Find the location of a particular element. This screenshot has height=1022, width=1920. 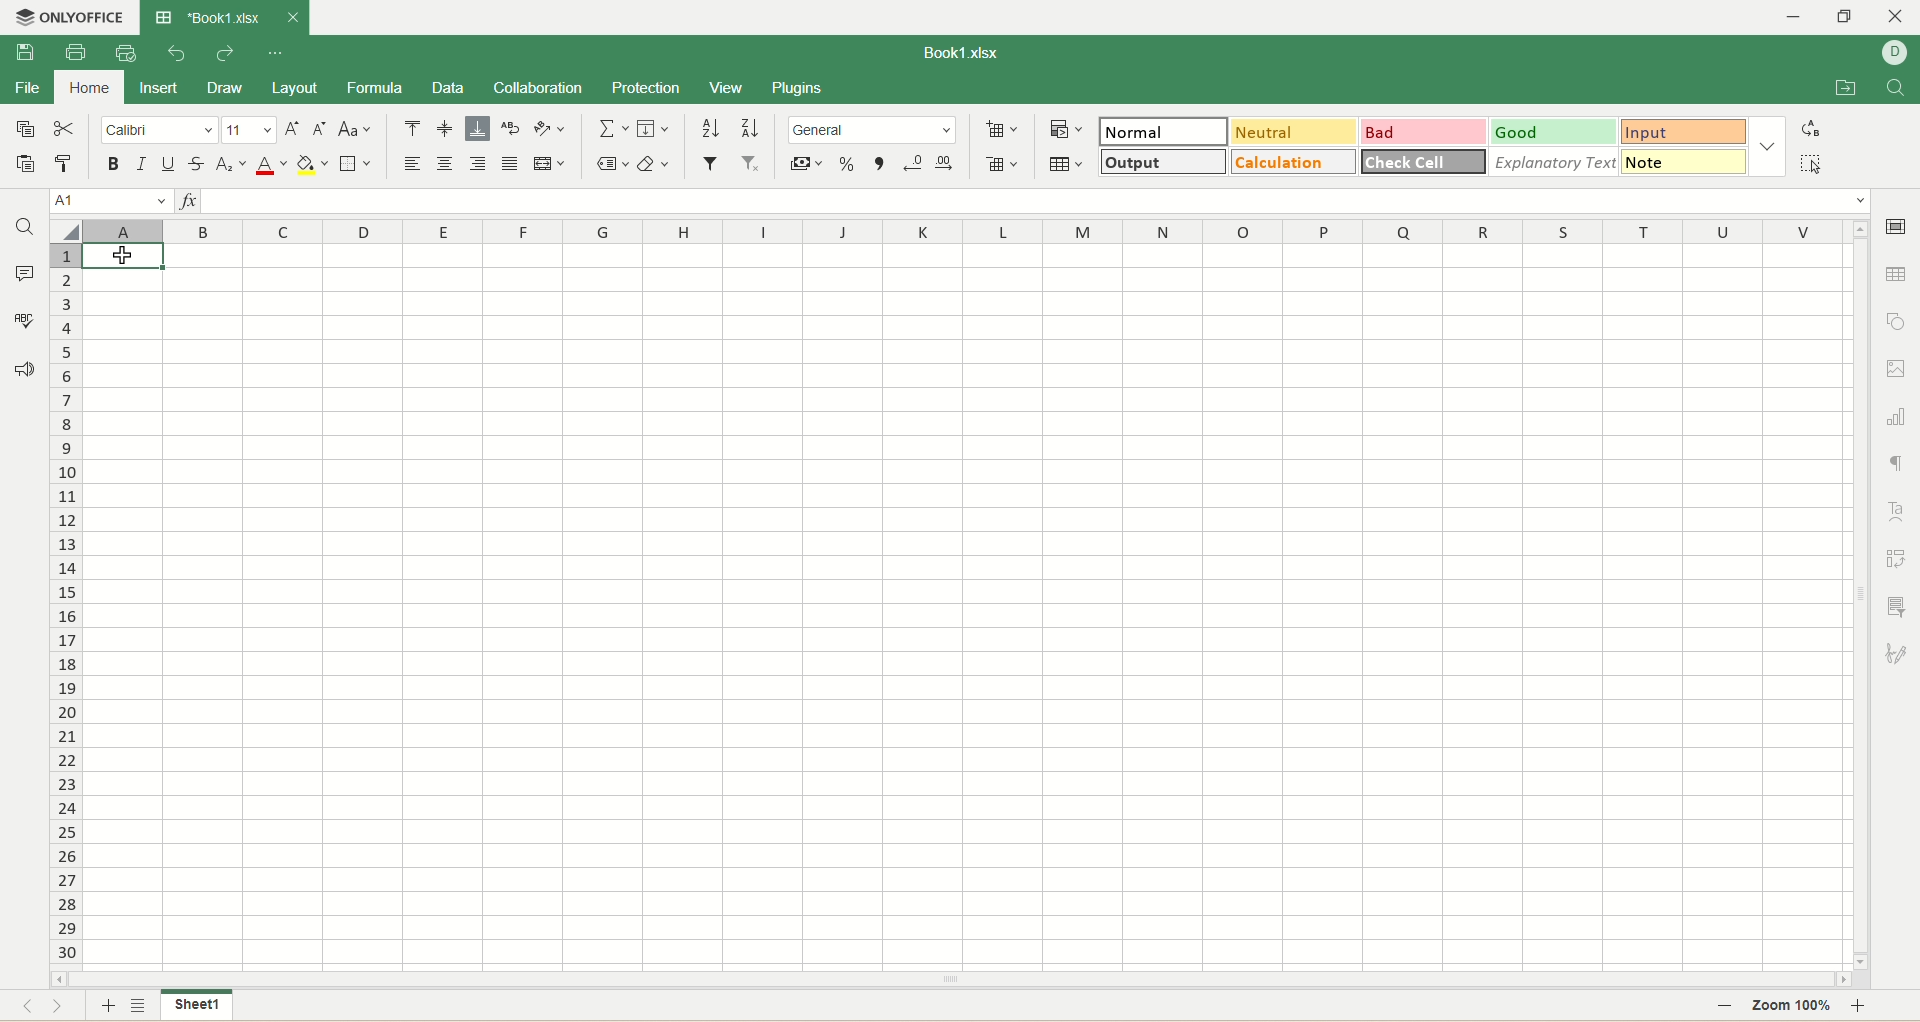

justified is located at coordinates (511, 165).